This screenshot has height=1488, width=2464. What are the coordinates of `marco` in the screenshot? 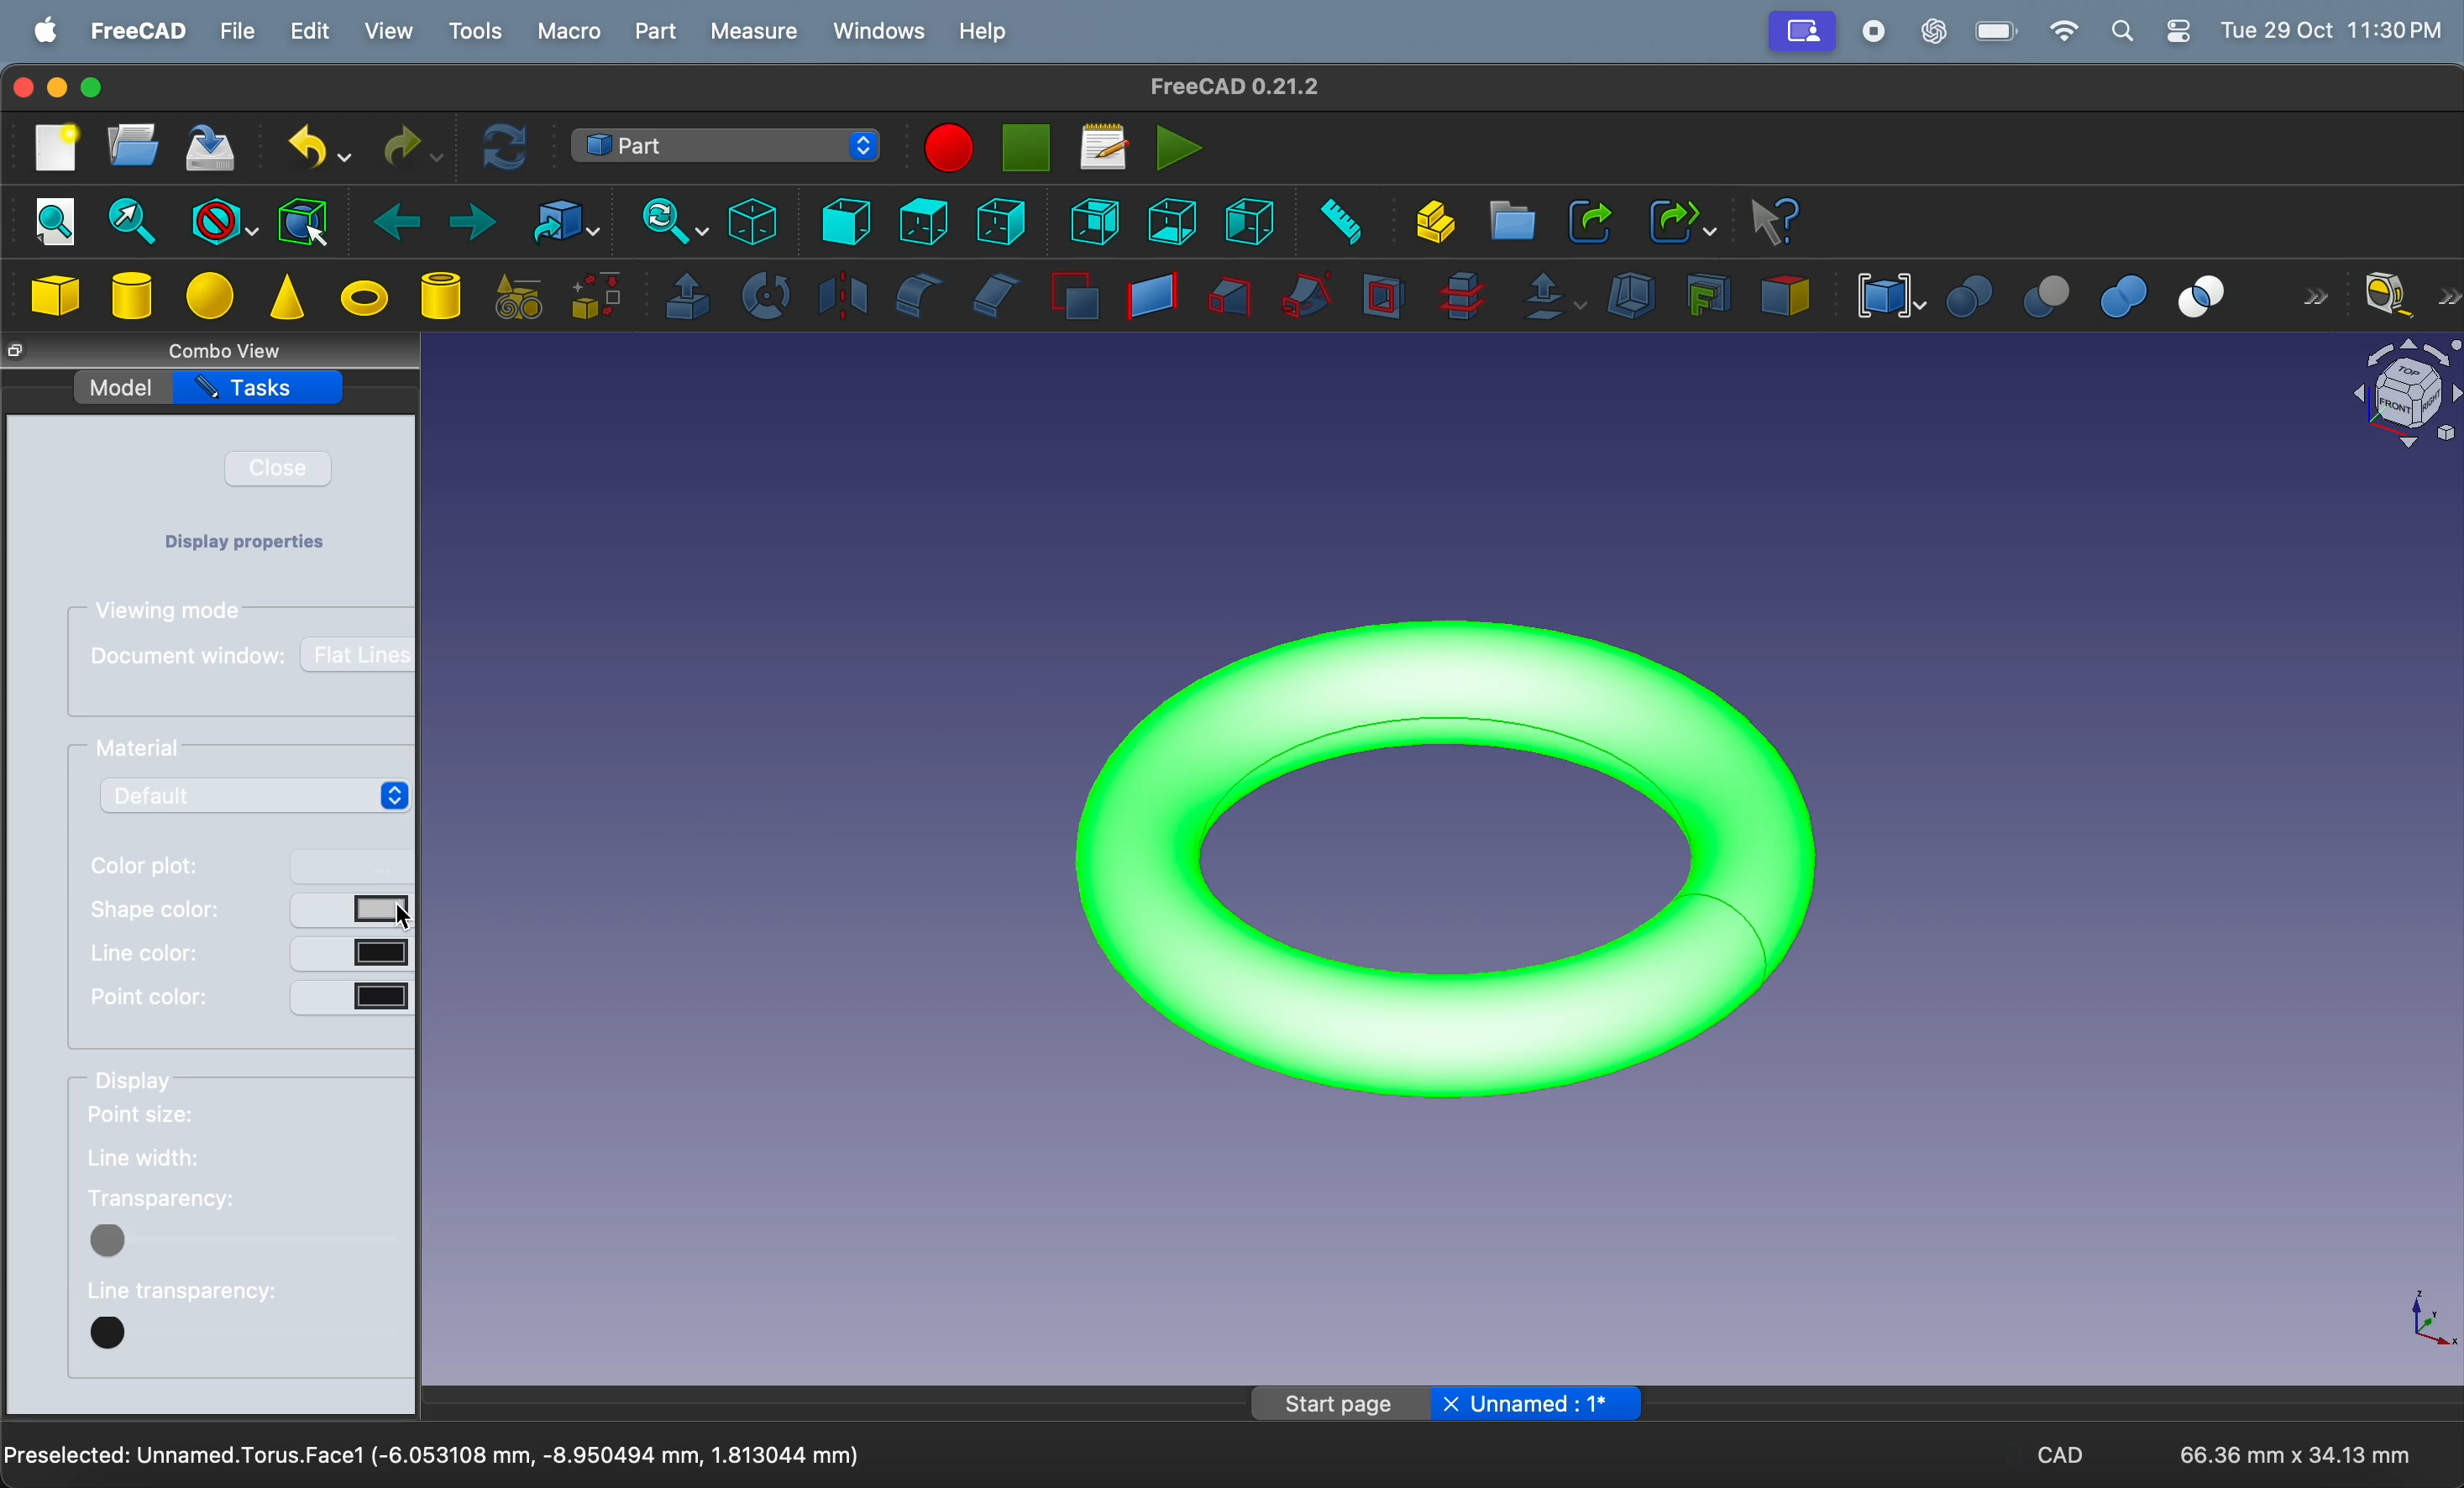 It's located at (569, 29).